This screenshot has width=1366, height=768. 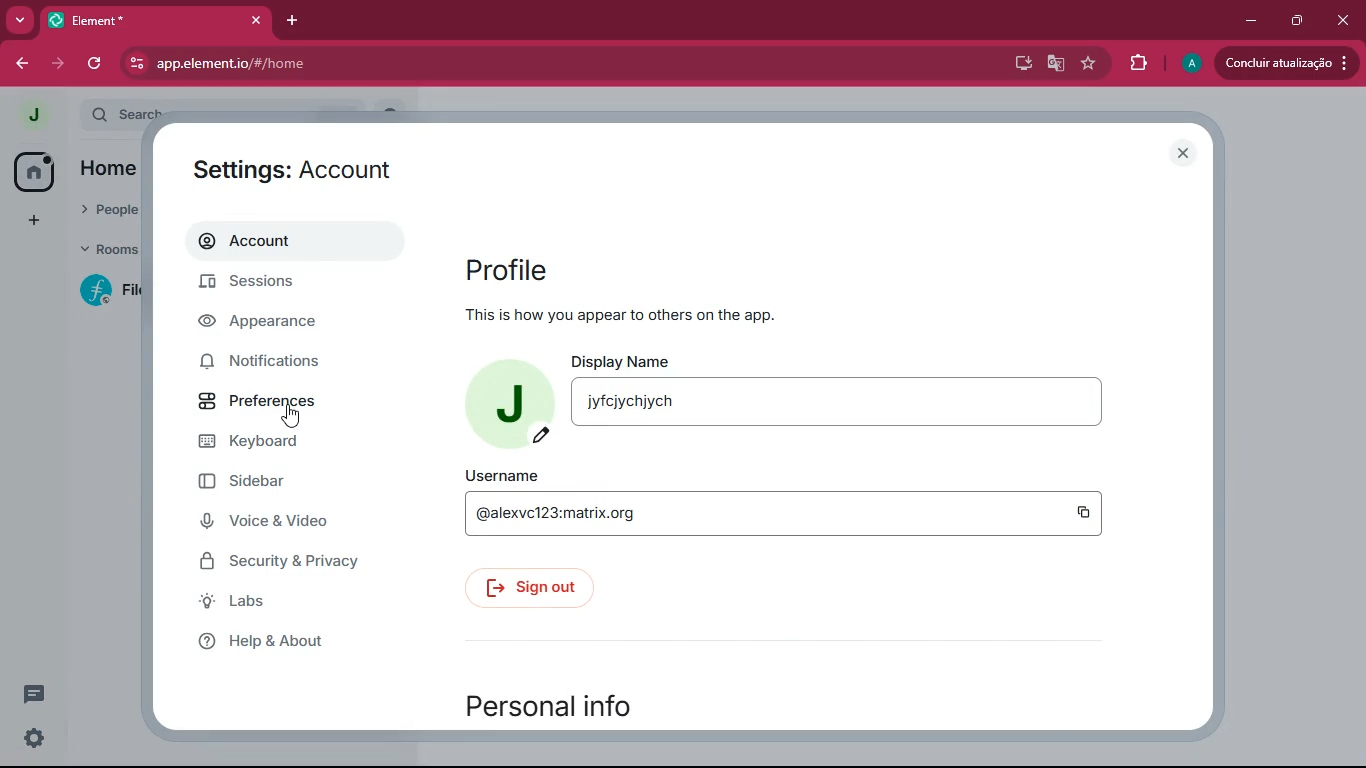 What do you see at coordinates (358, 65) in the screenshot?
I see `app.element.io/#/home` at bounding box center [358, 65].